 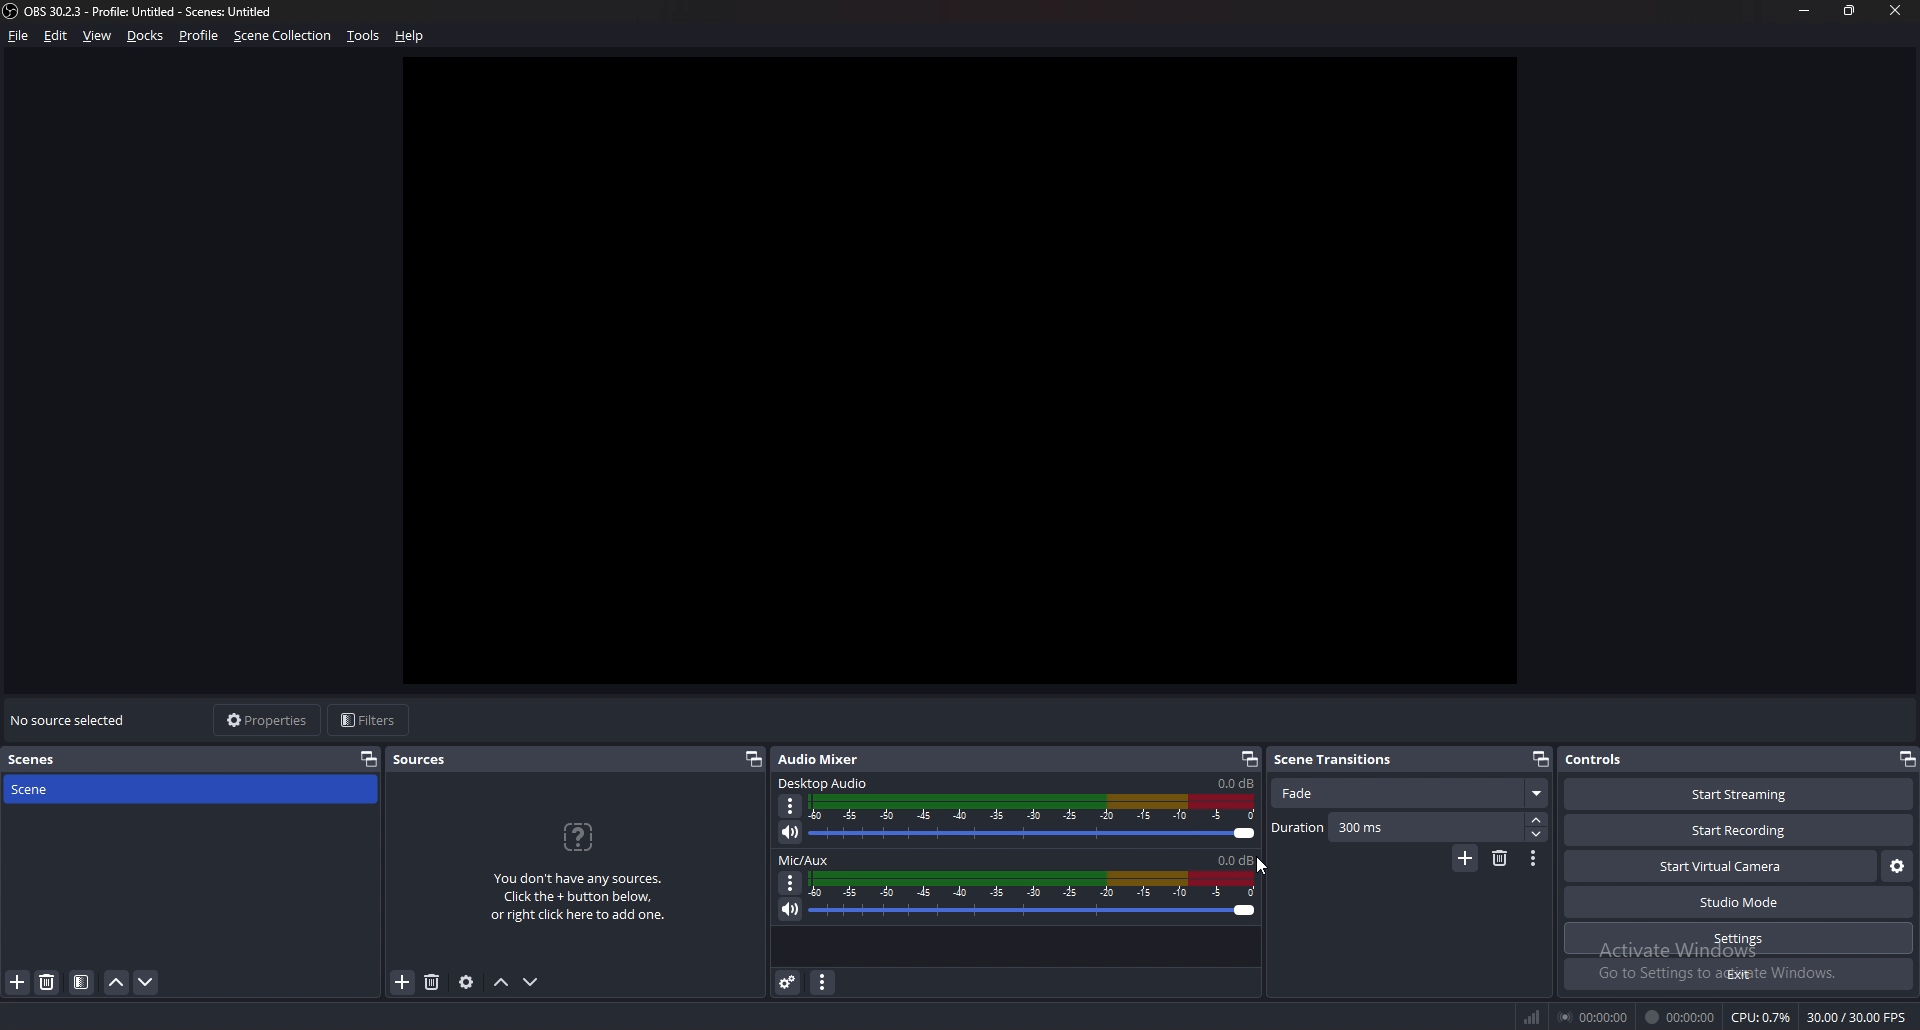 I want to click on fade, so click(x=1412, y=794).